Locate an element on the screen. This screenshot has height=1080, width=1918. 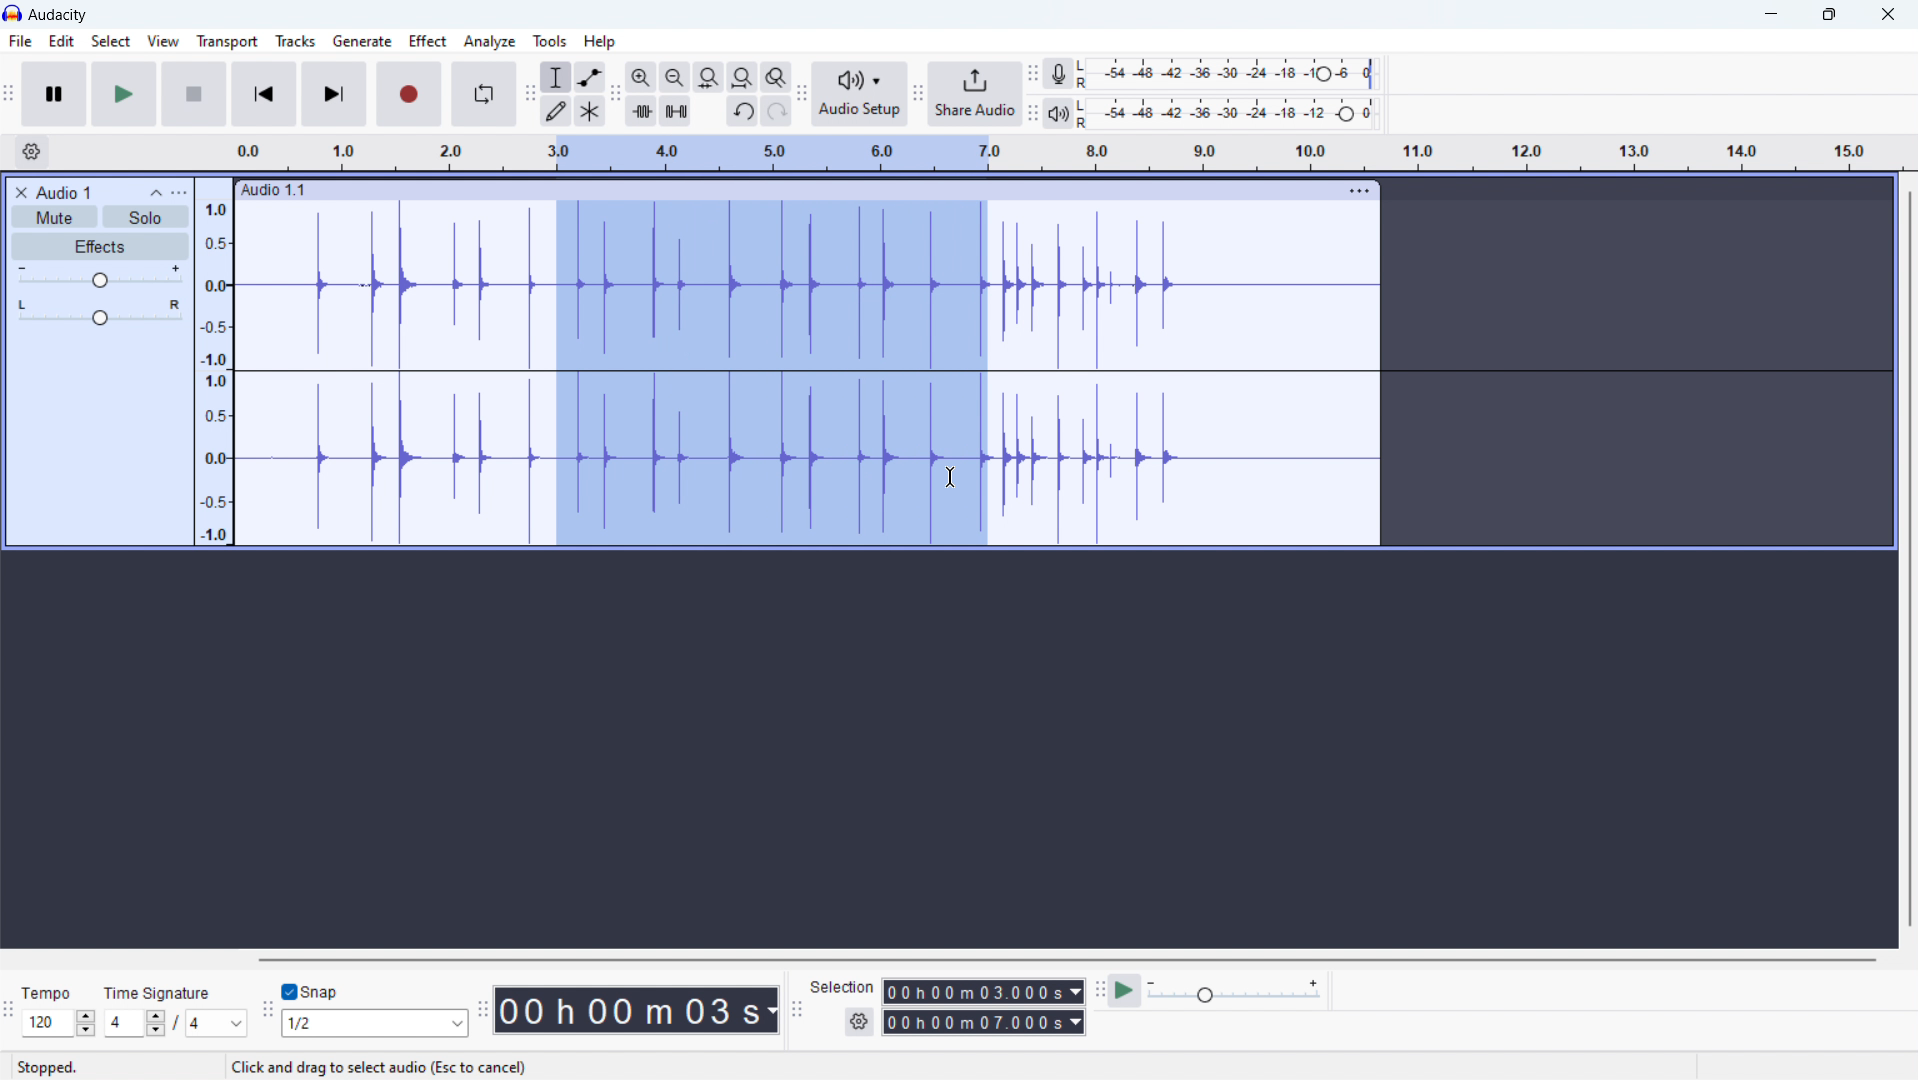
close is located at coordinates (1885, 14).